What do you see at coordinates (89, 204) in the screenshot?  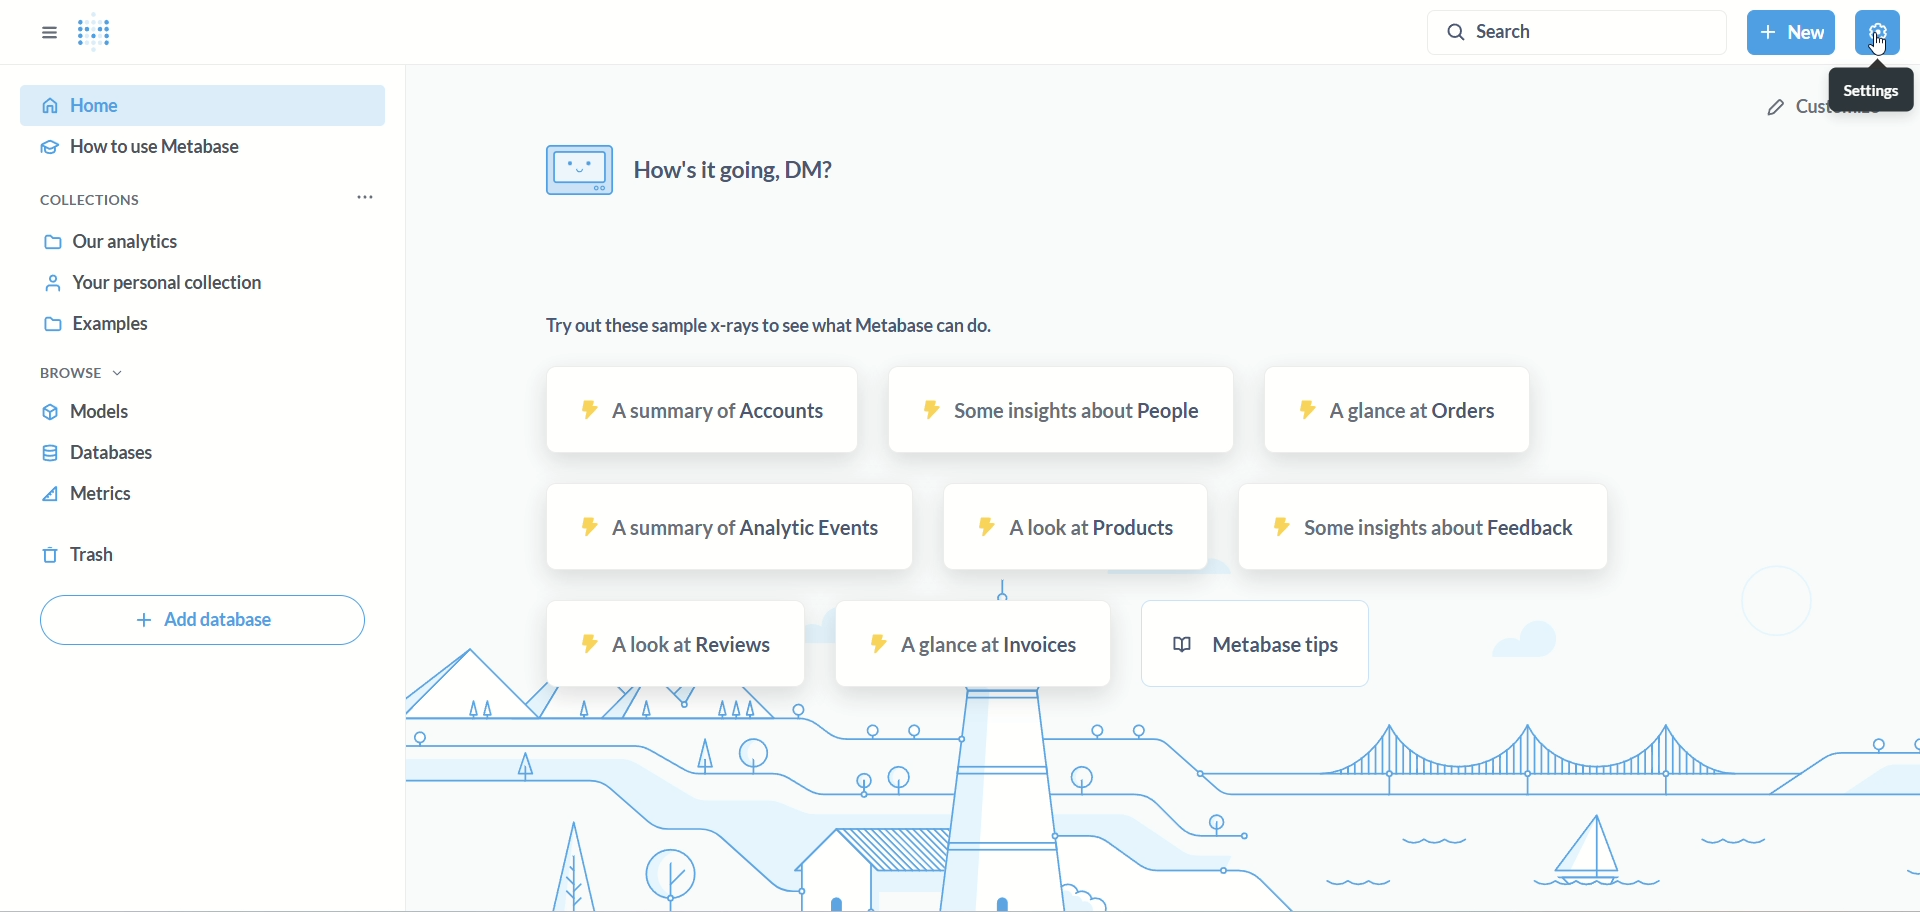 I see `collection` at bounding box center [89, 204].